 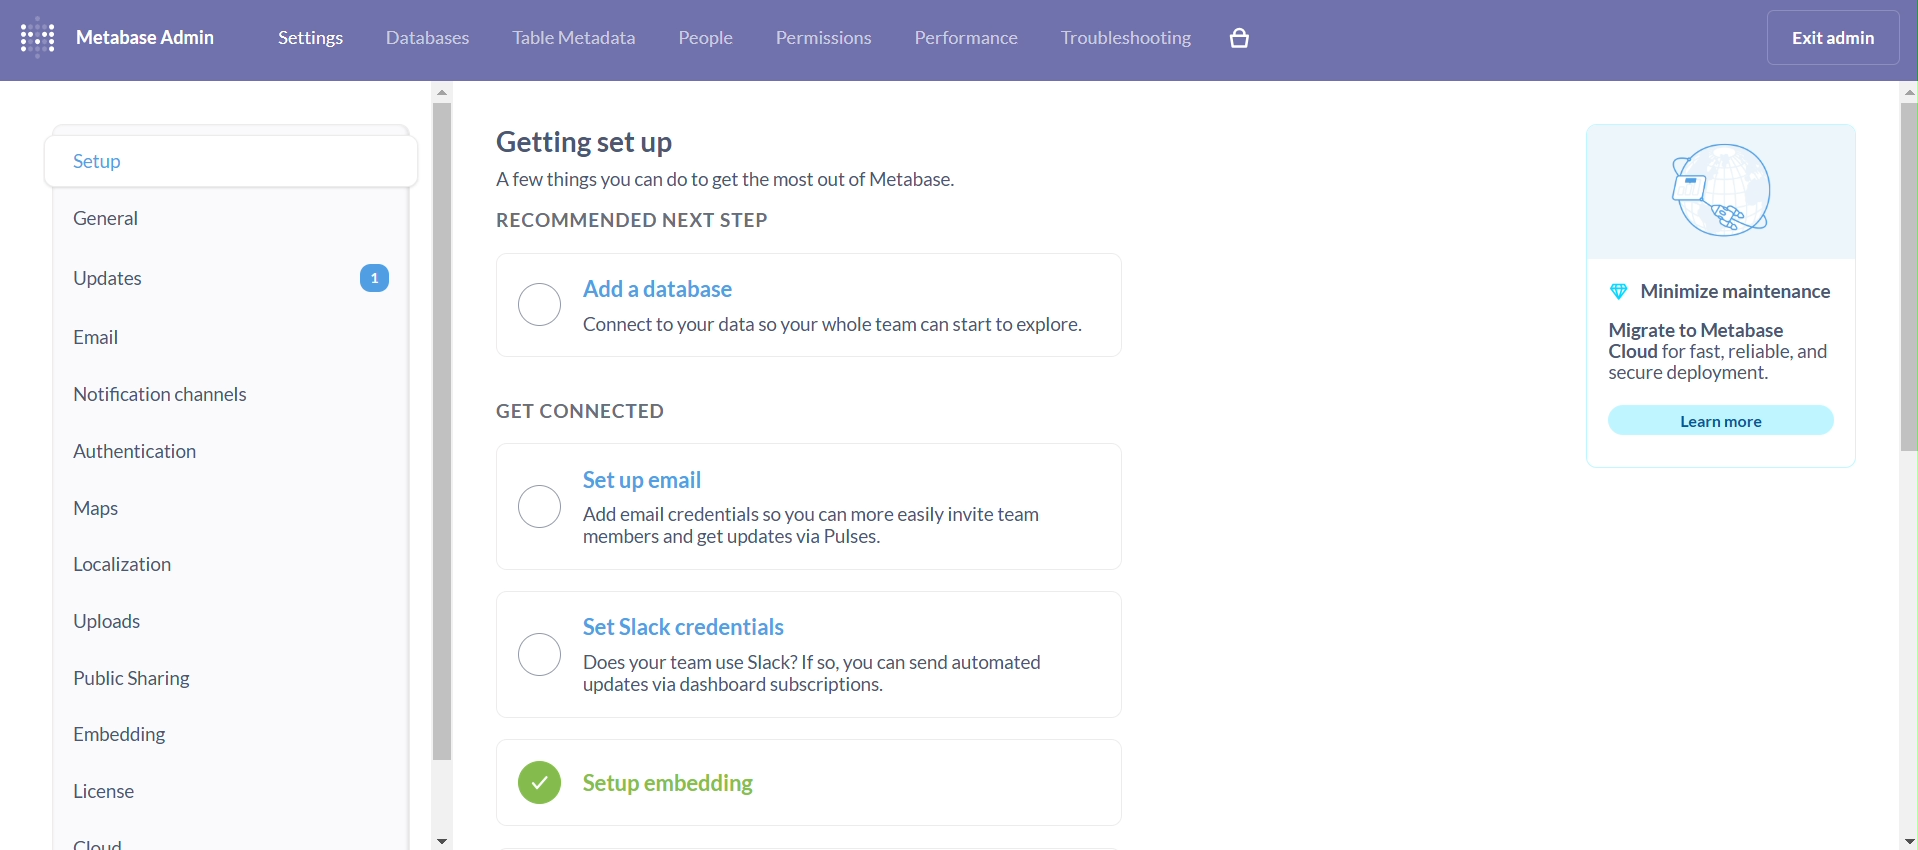 What do you see at coordinates (636, 220) in the screenshot?
I see `recommended next setp` at bounding box center [636, 220].